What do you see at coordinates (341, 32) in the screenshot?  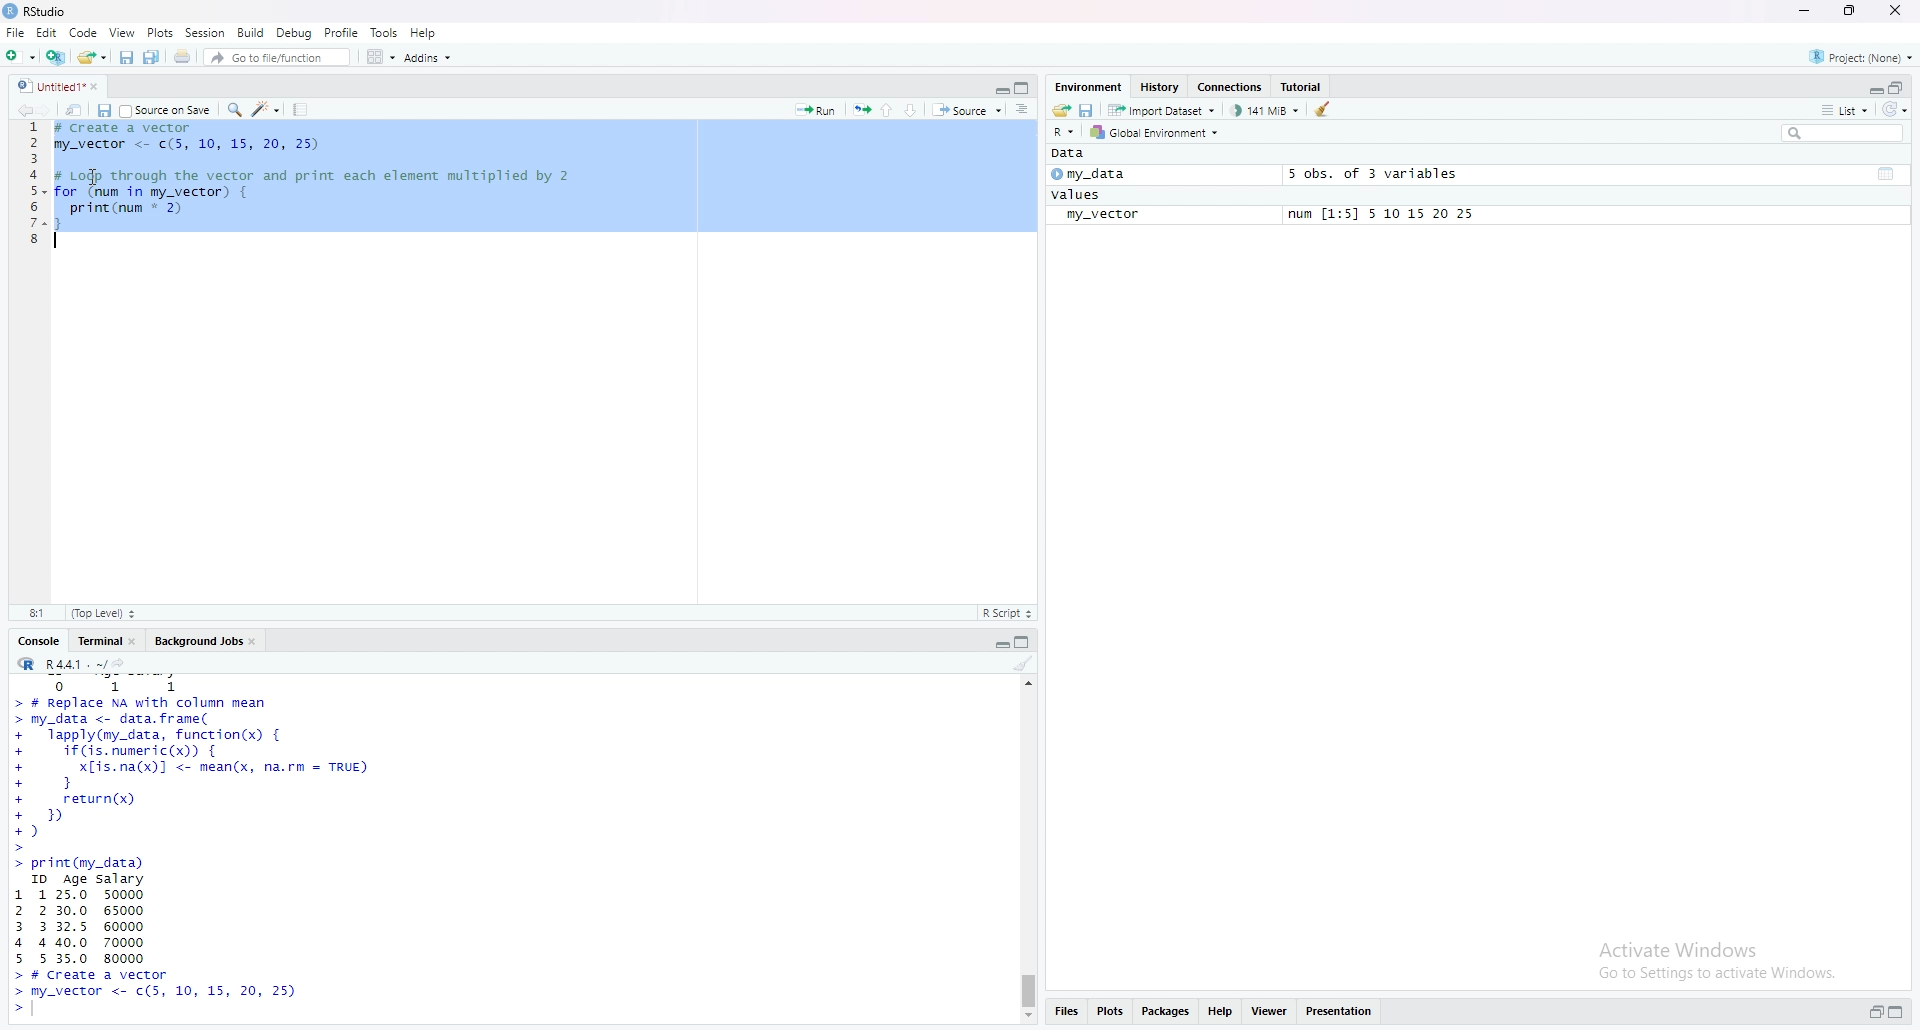 I see `profile` at bounding box center [341, 32].